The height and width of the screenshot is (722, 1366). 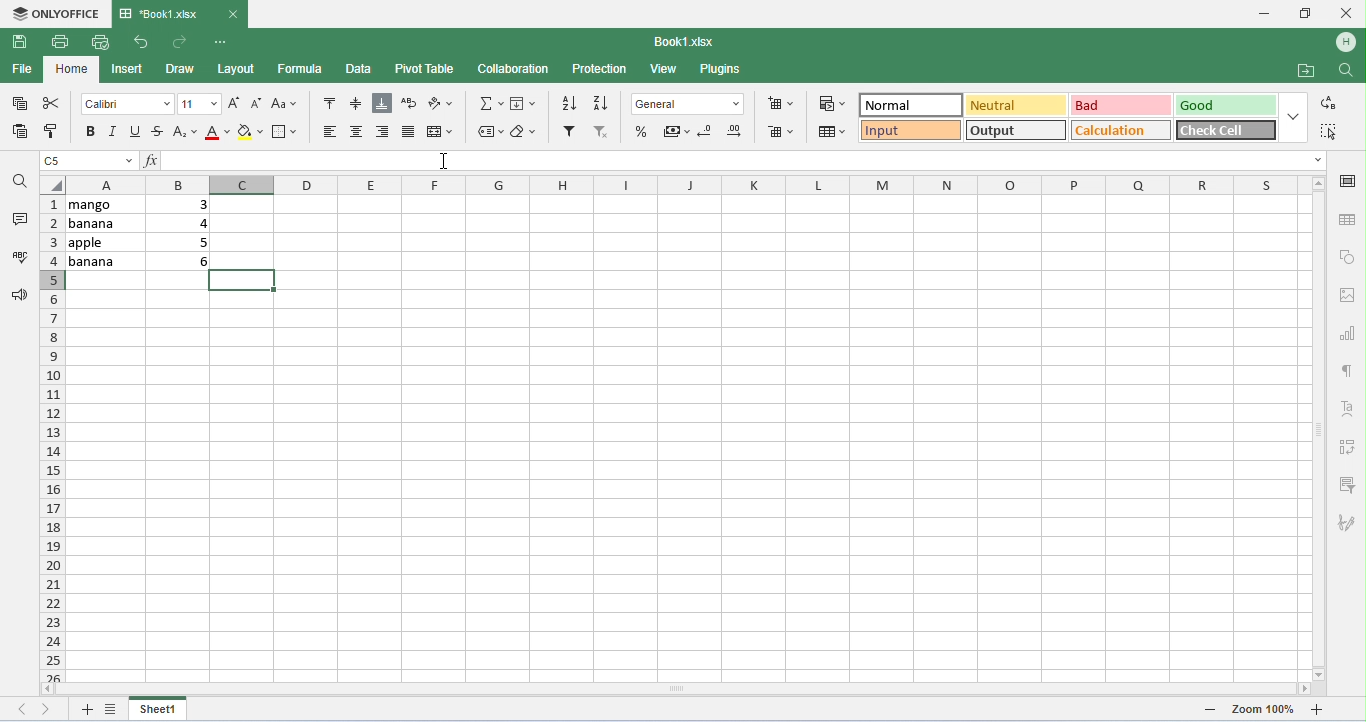 I want to click on increase decimal, so click(x=734, y=131).